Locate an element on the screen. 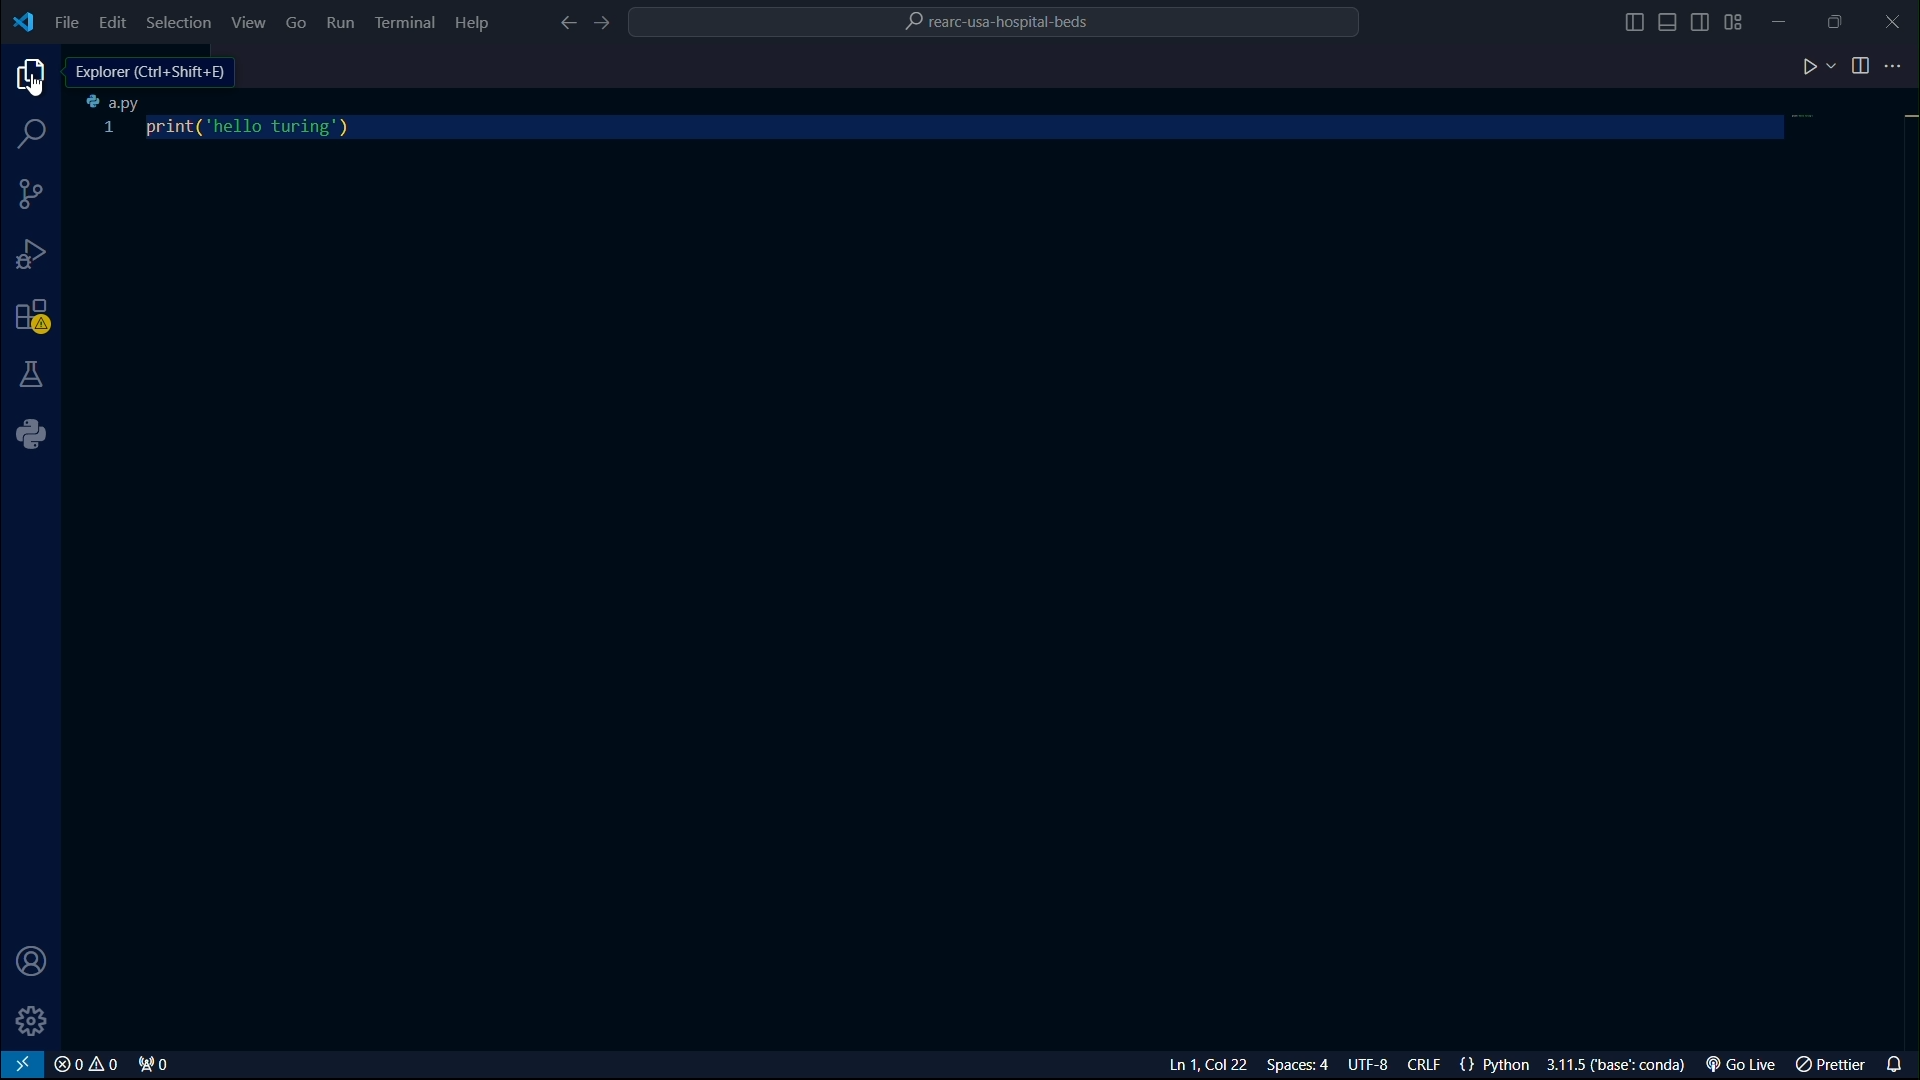  go forward is located at coordinates (608, 25).